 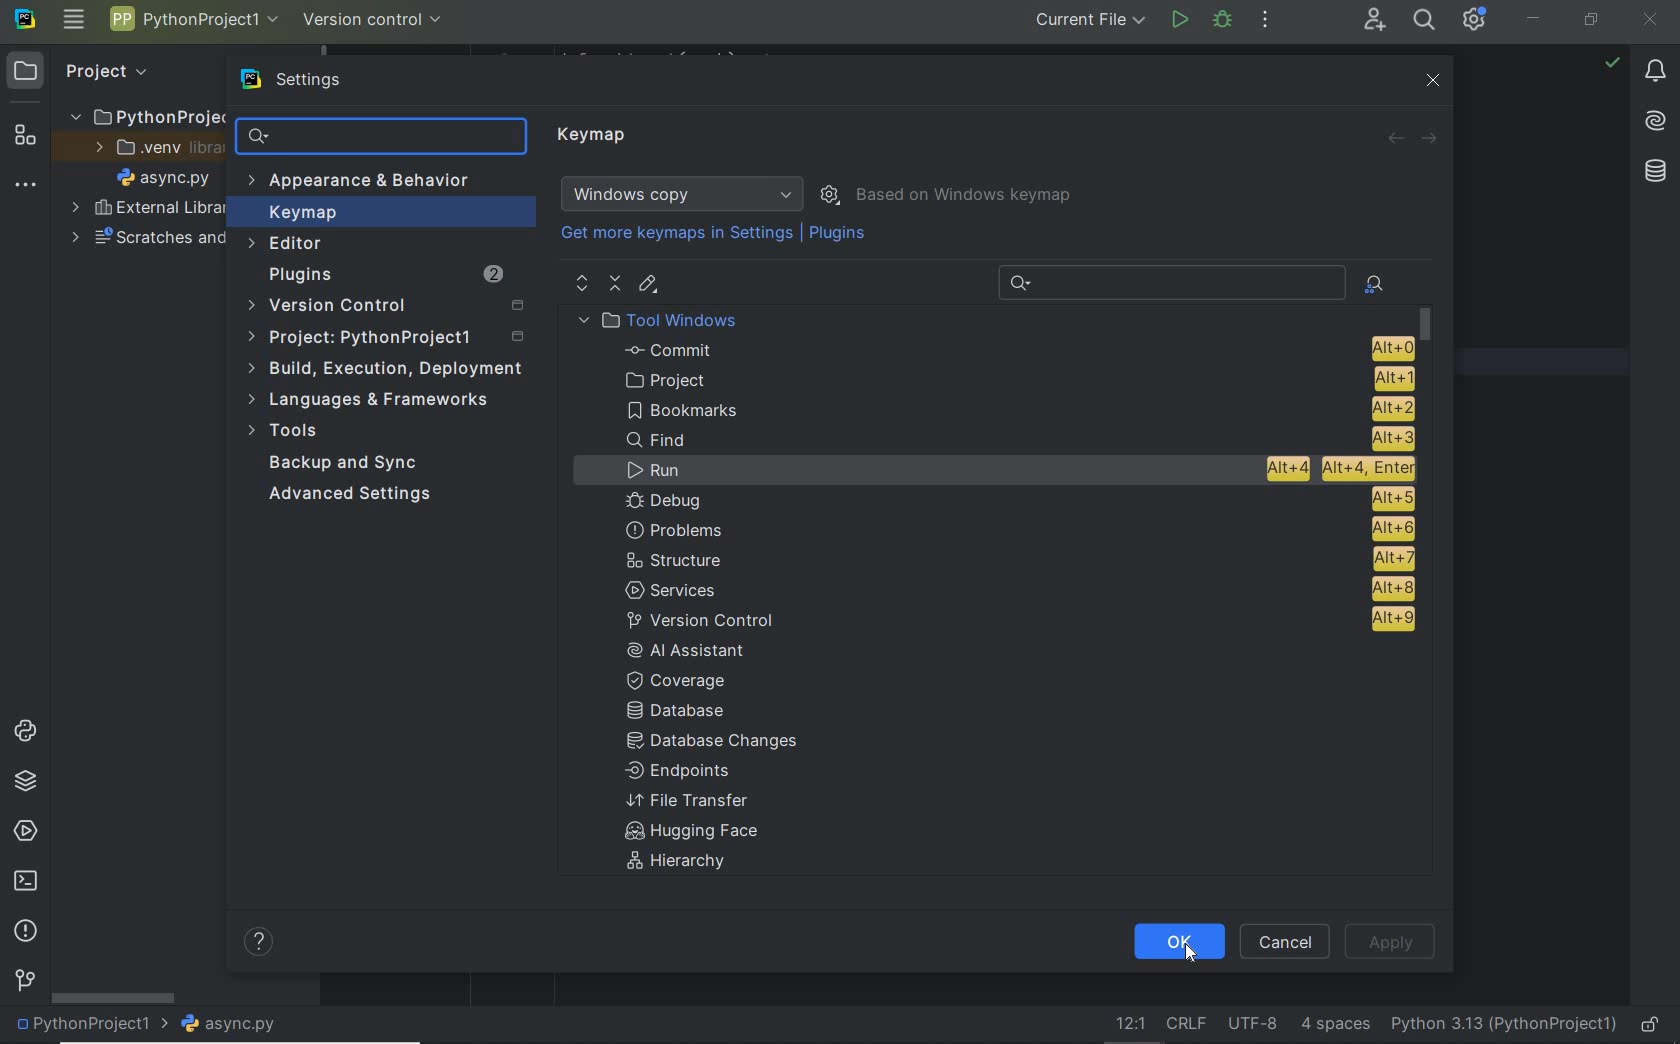 I want to click on services, so click(x=1017, y=588).